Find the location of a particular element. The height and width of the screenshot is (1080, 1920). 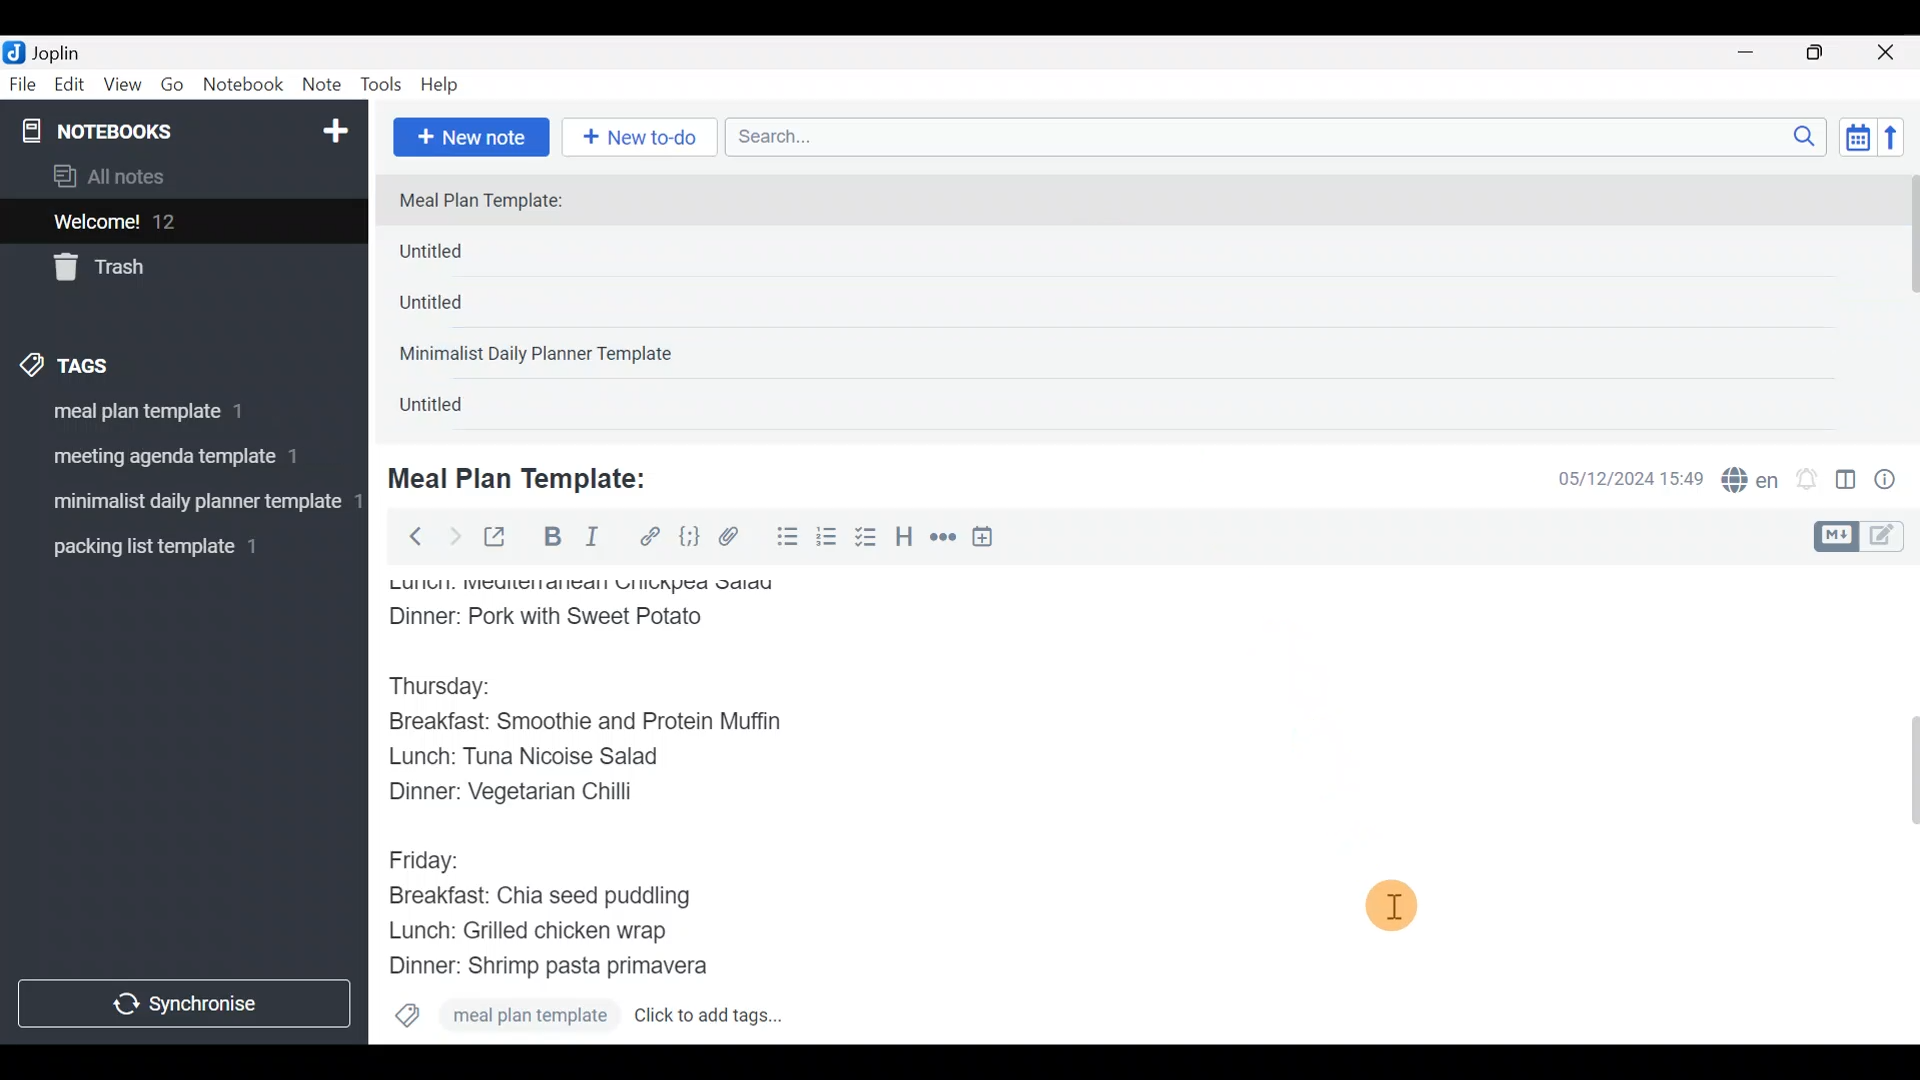

Bulleted list is located at coordinates (783, 538).